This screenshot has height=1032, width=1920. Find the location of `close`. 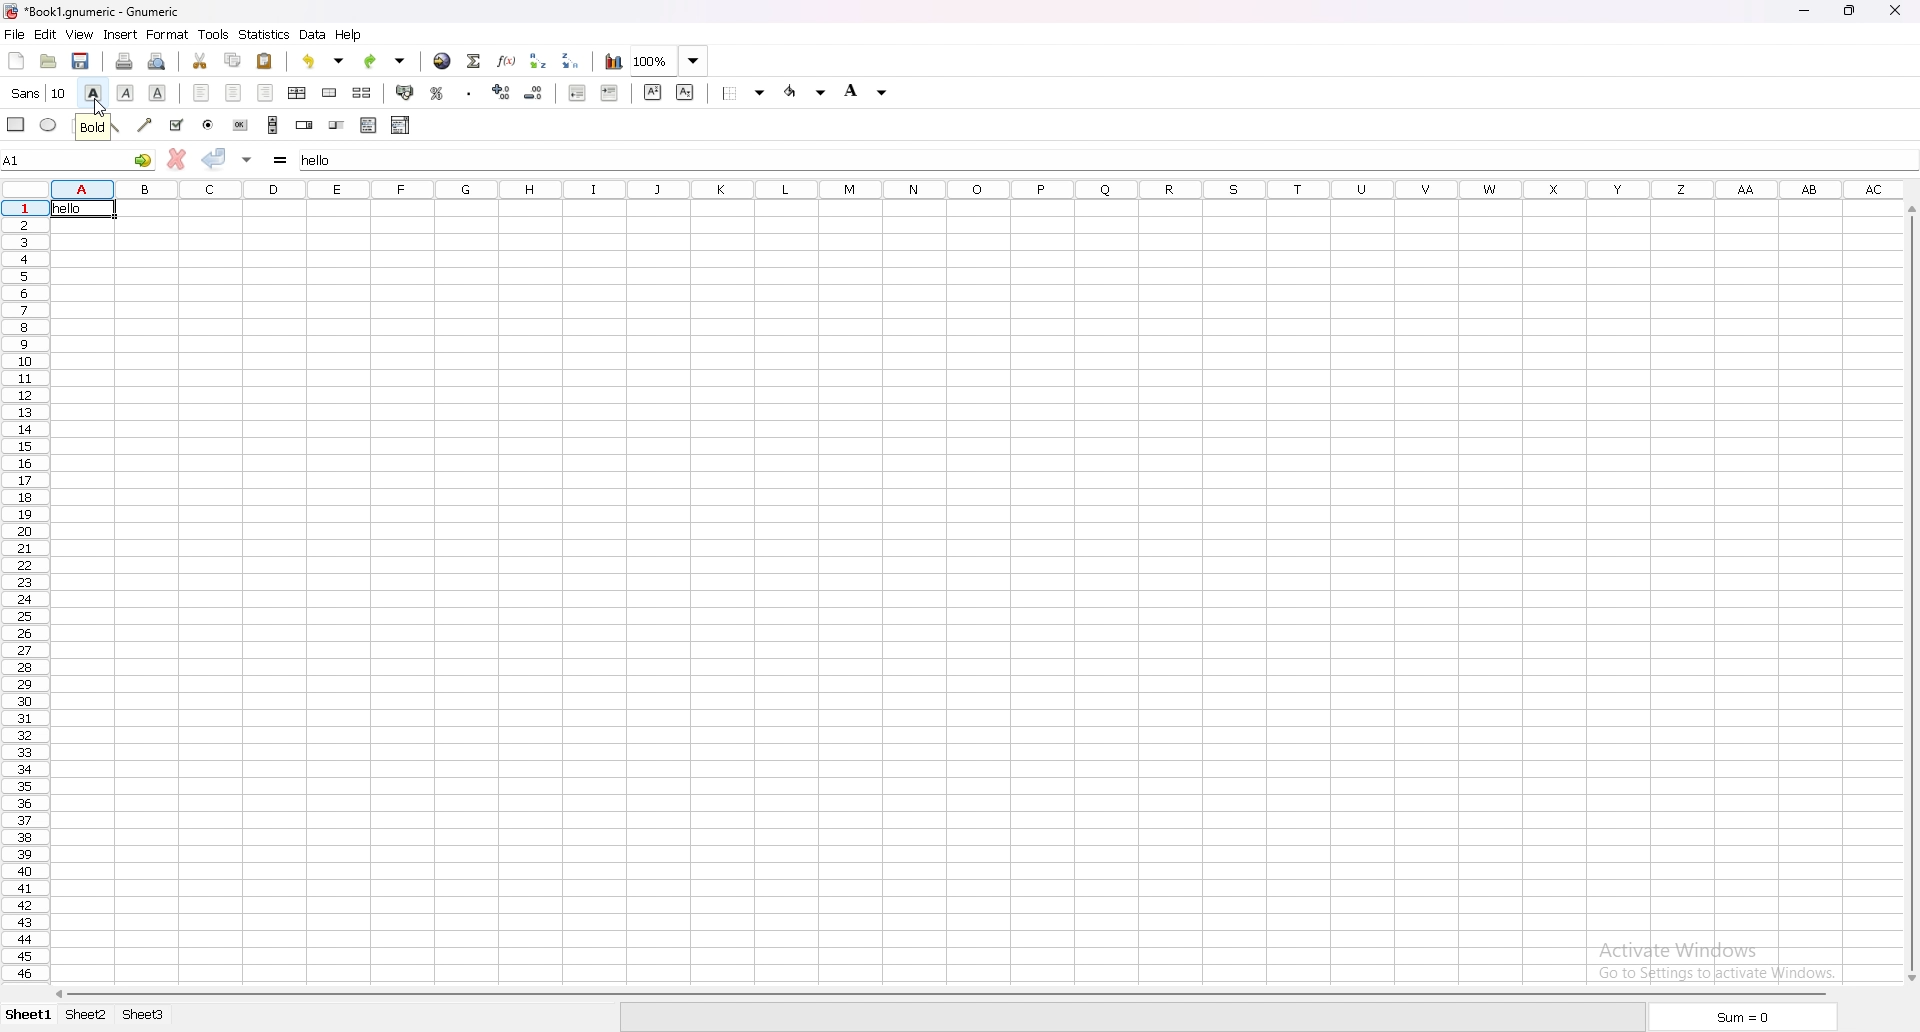

close is located at coordinates (1895, 10).